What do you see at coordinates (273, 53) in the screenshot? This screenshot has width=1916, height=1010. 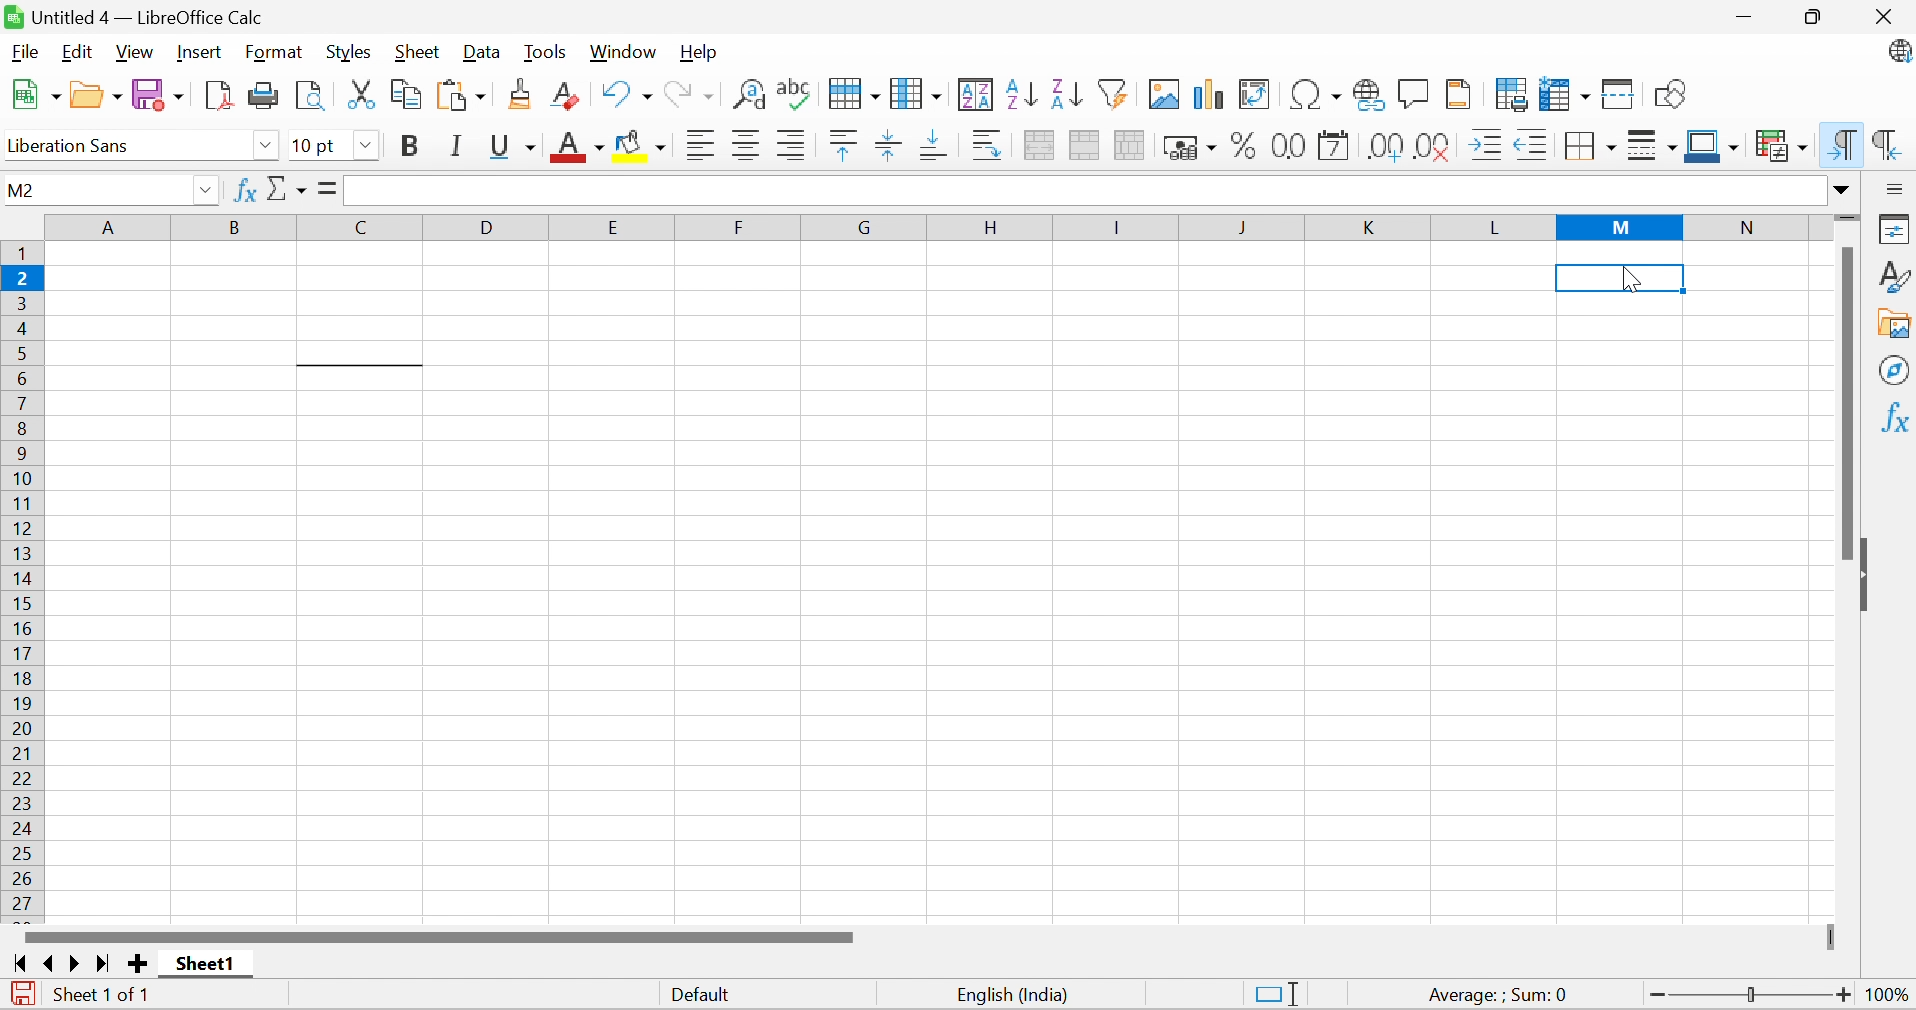 I see `Format` at bounding box center [273, 53].